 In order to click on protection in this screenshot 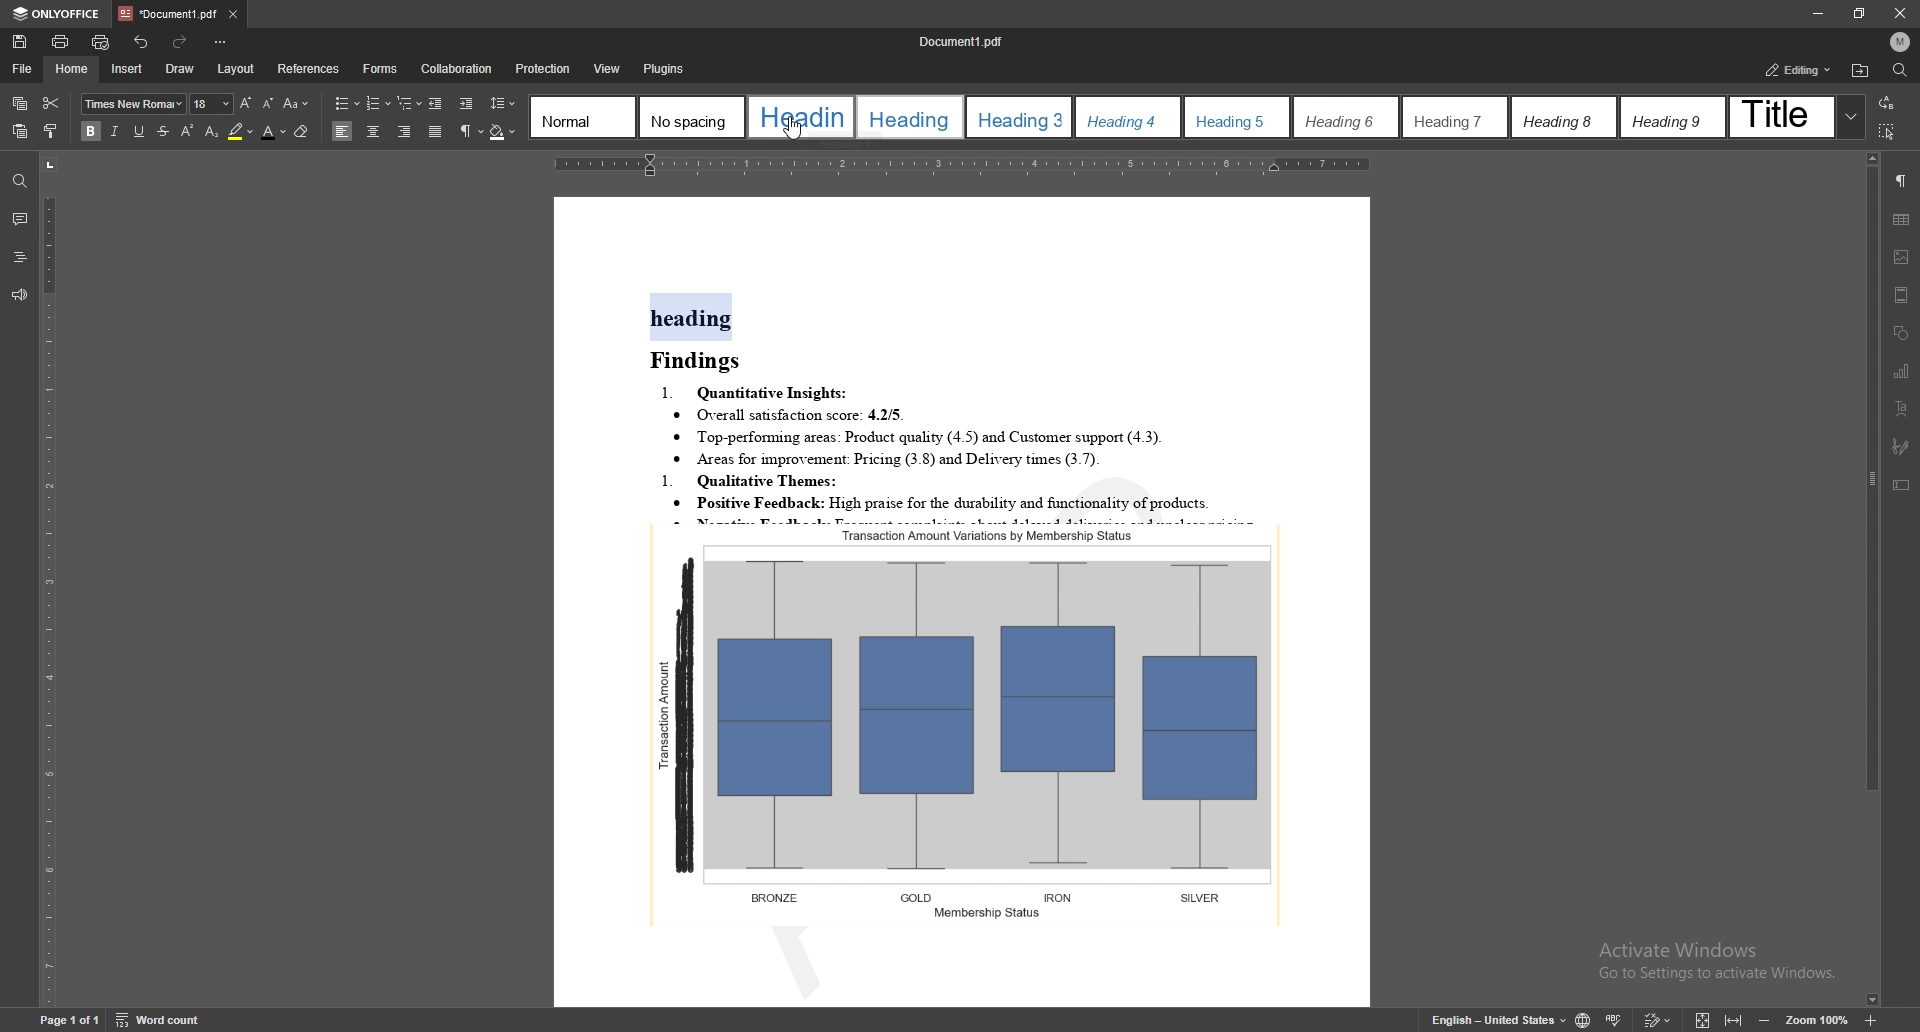, I will do `click(544, 69)`.